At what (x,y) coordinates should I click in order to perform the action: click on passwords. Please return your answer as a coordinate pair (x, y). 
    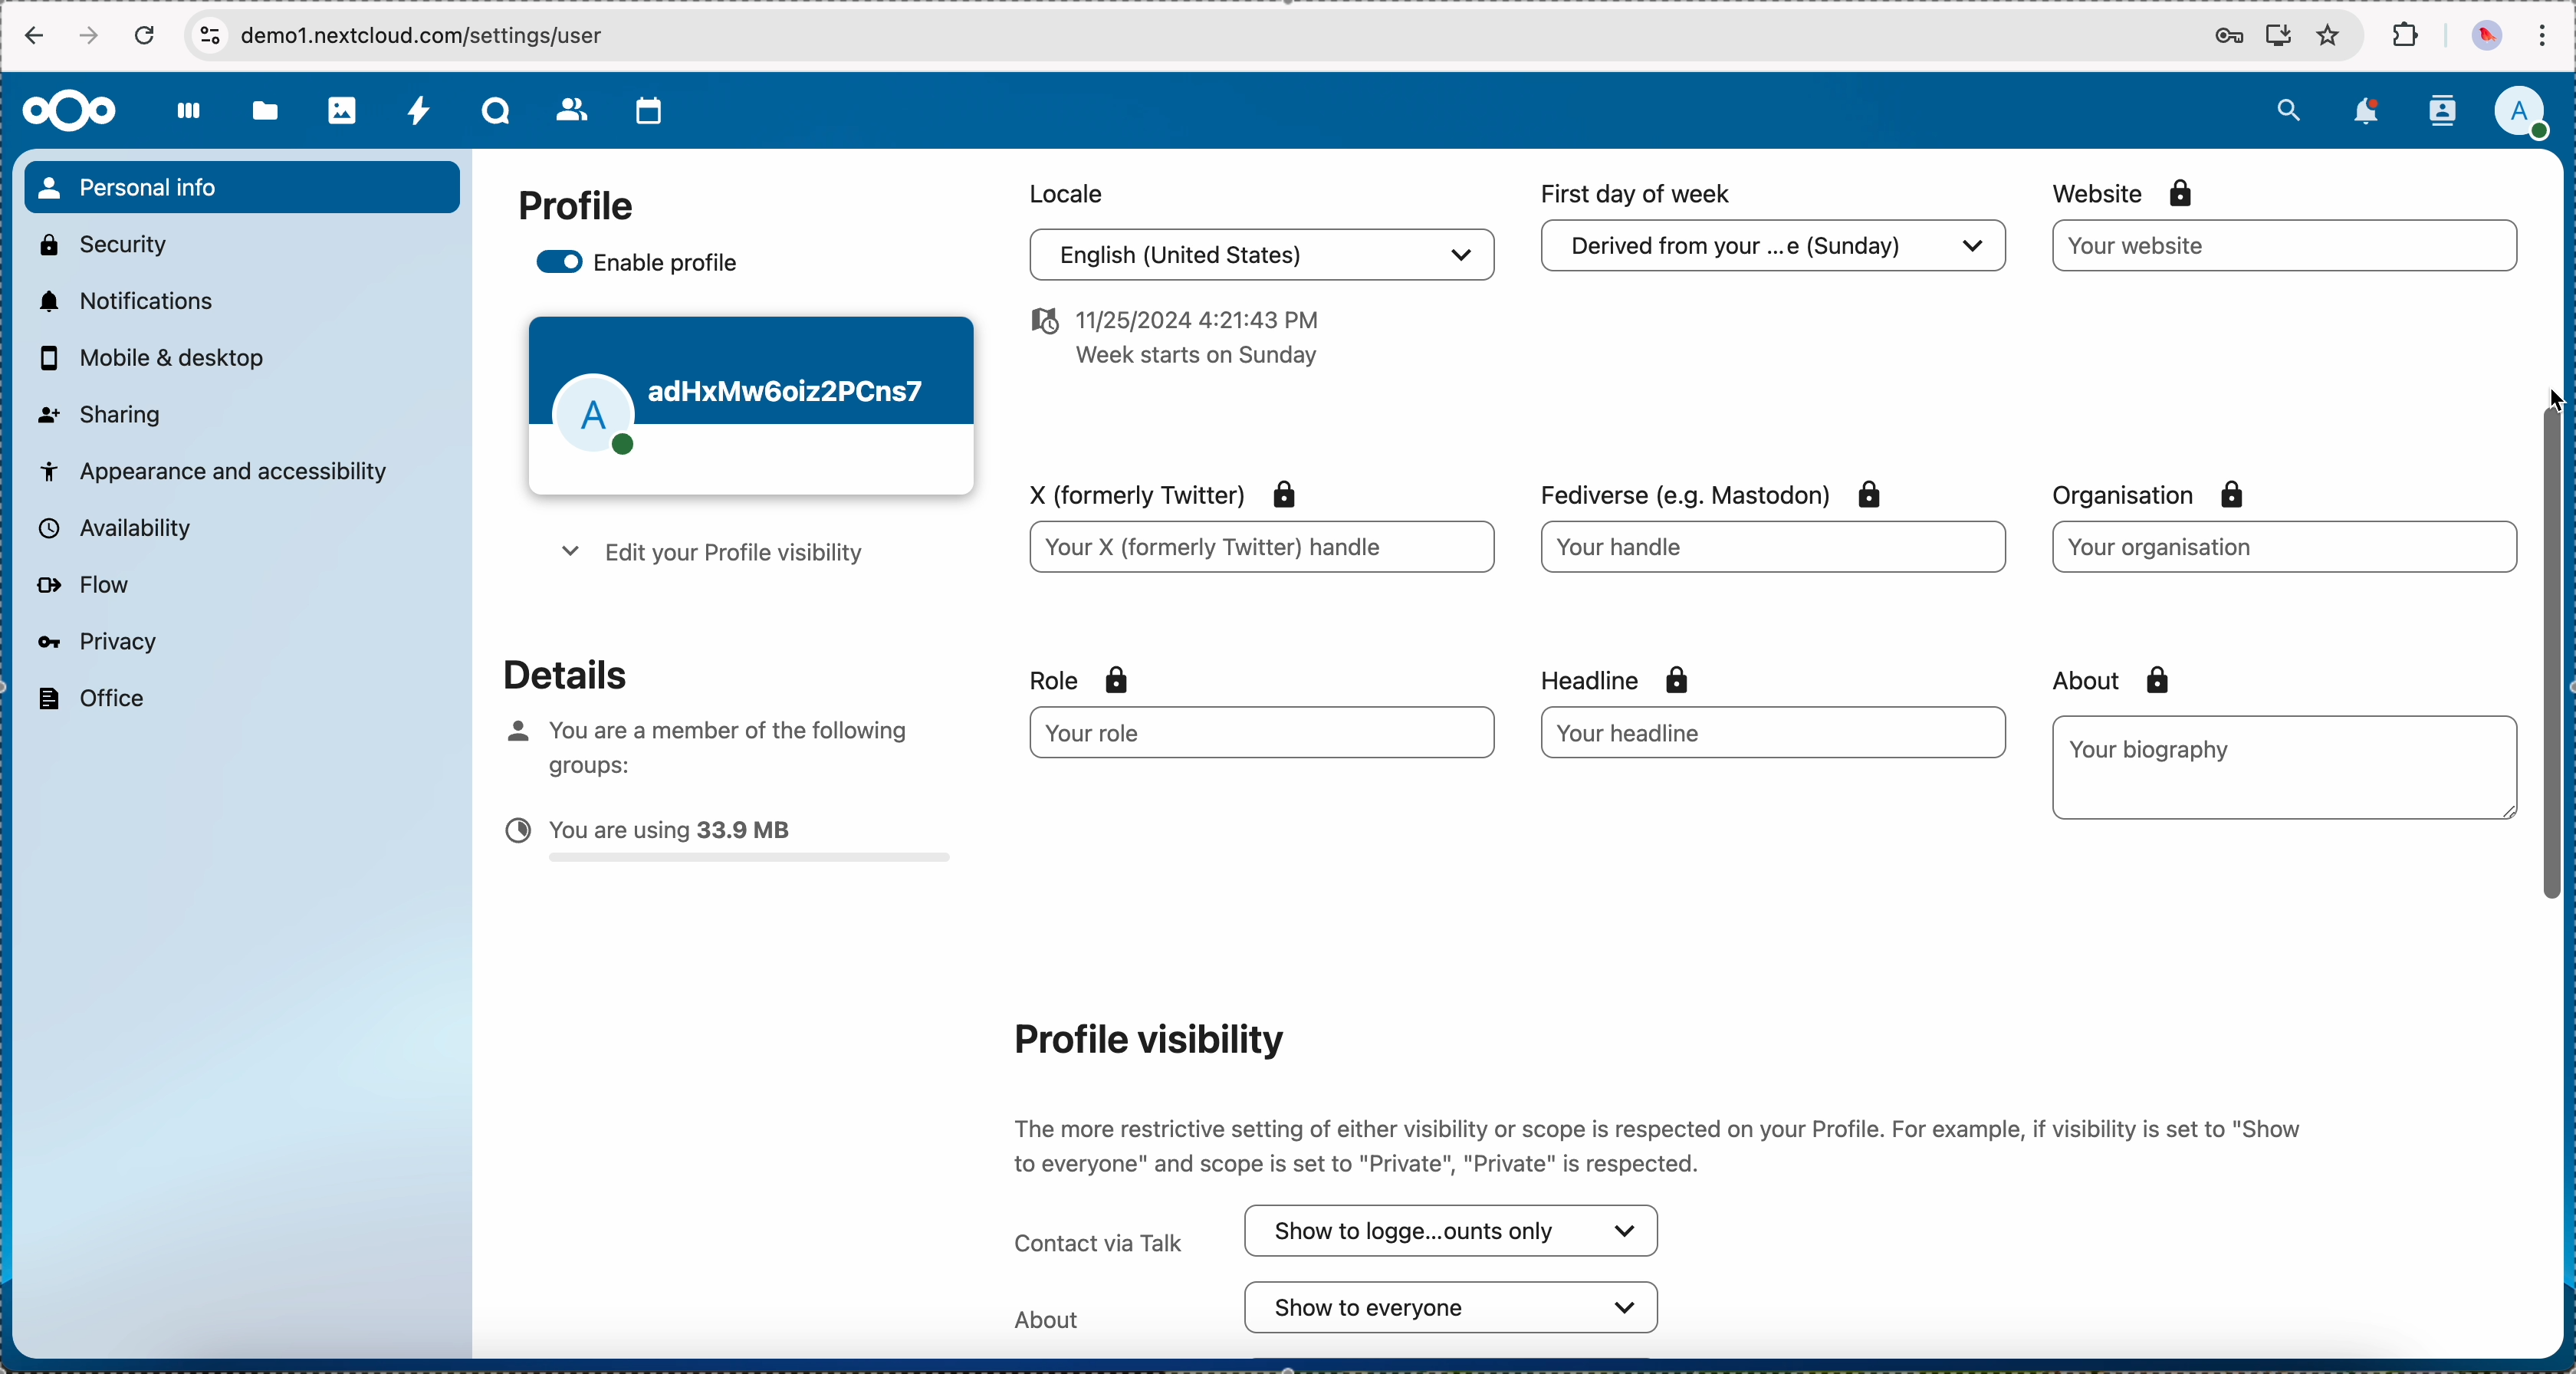
    Looking at the image, I should click on (2224, 38).